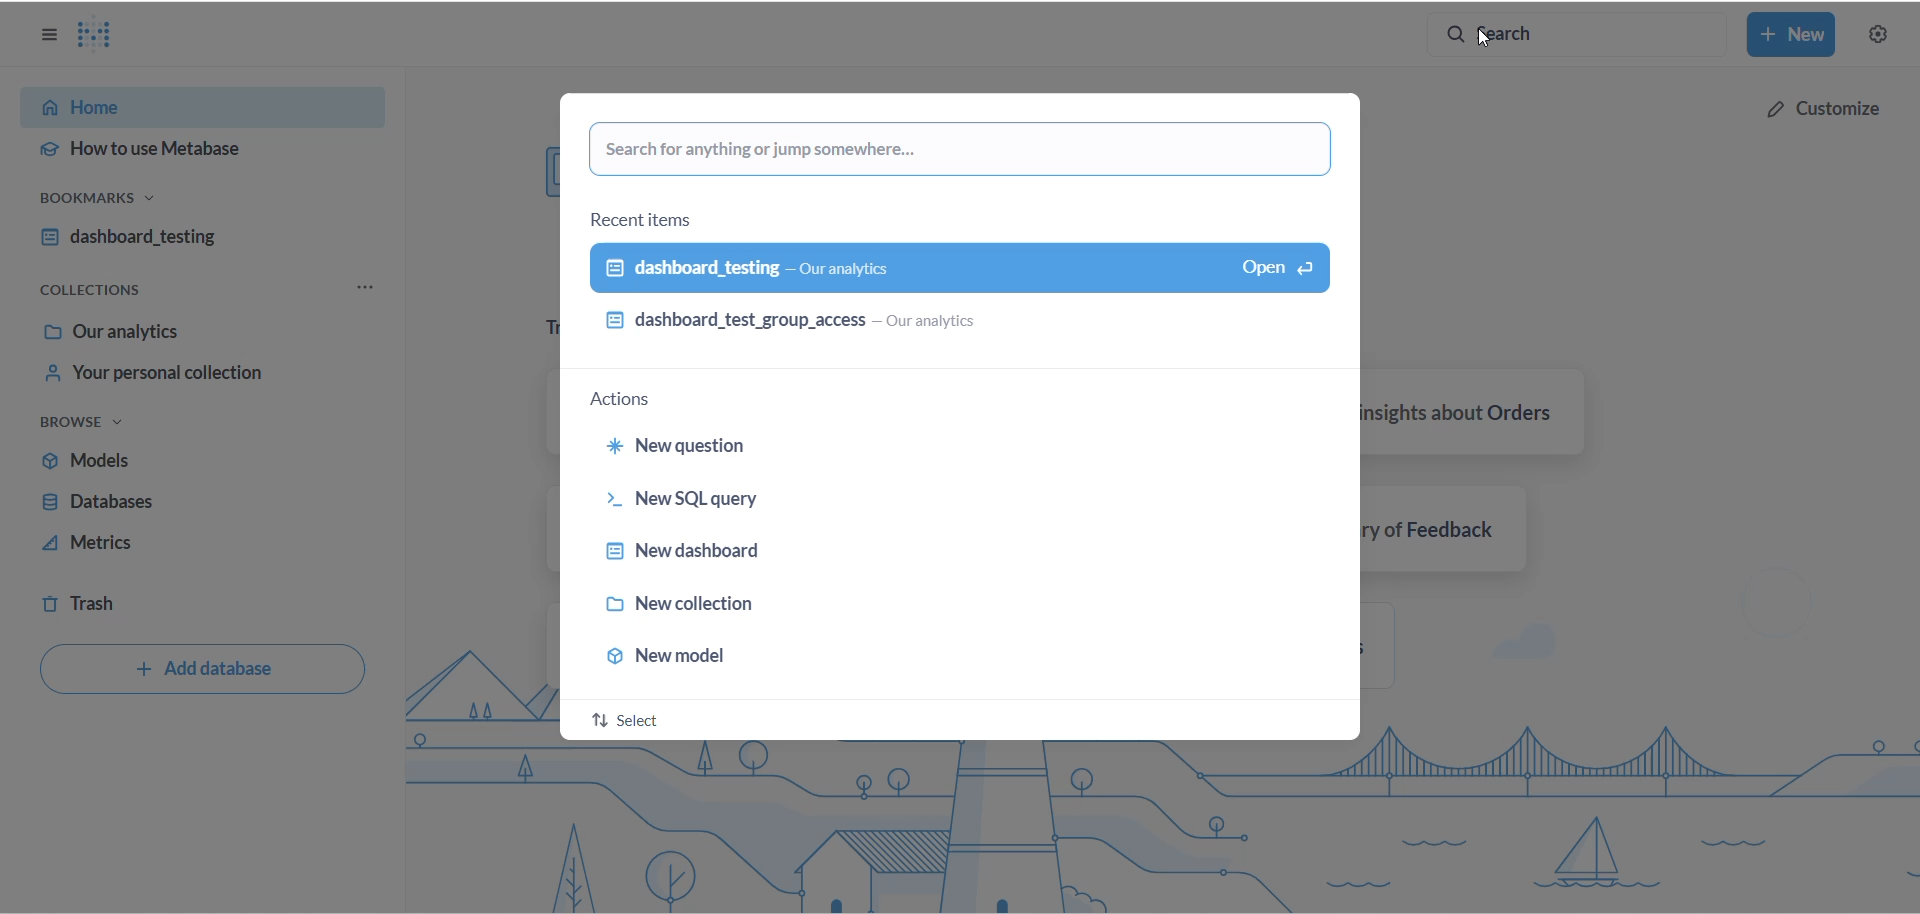 The width and height of the screenshot is (1920, 914). I want to click on of feedback, so click(1451, 526).